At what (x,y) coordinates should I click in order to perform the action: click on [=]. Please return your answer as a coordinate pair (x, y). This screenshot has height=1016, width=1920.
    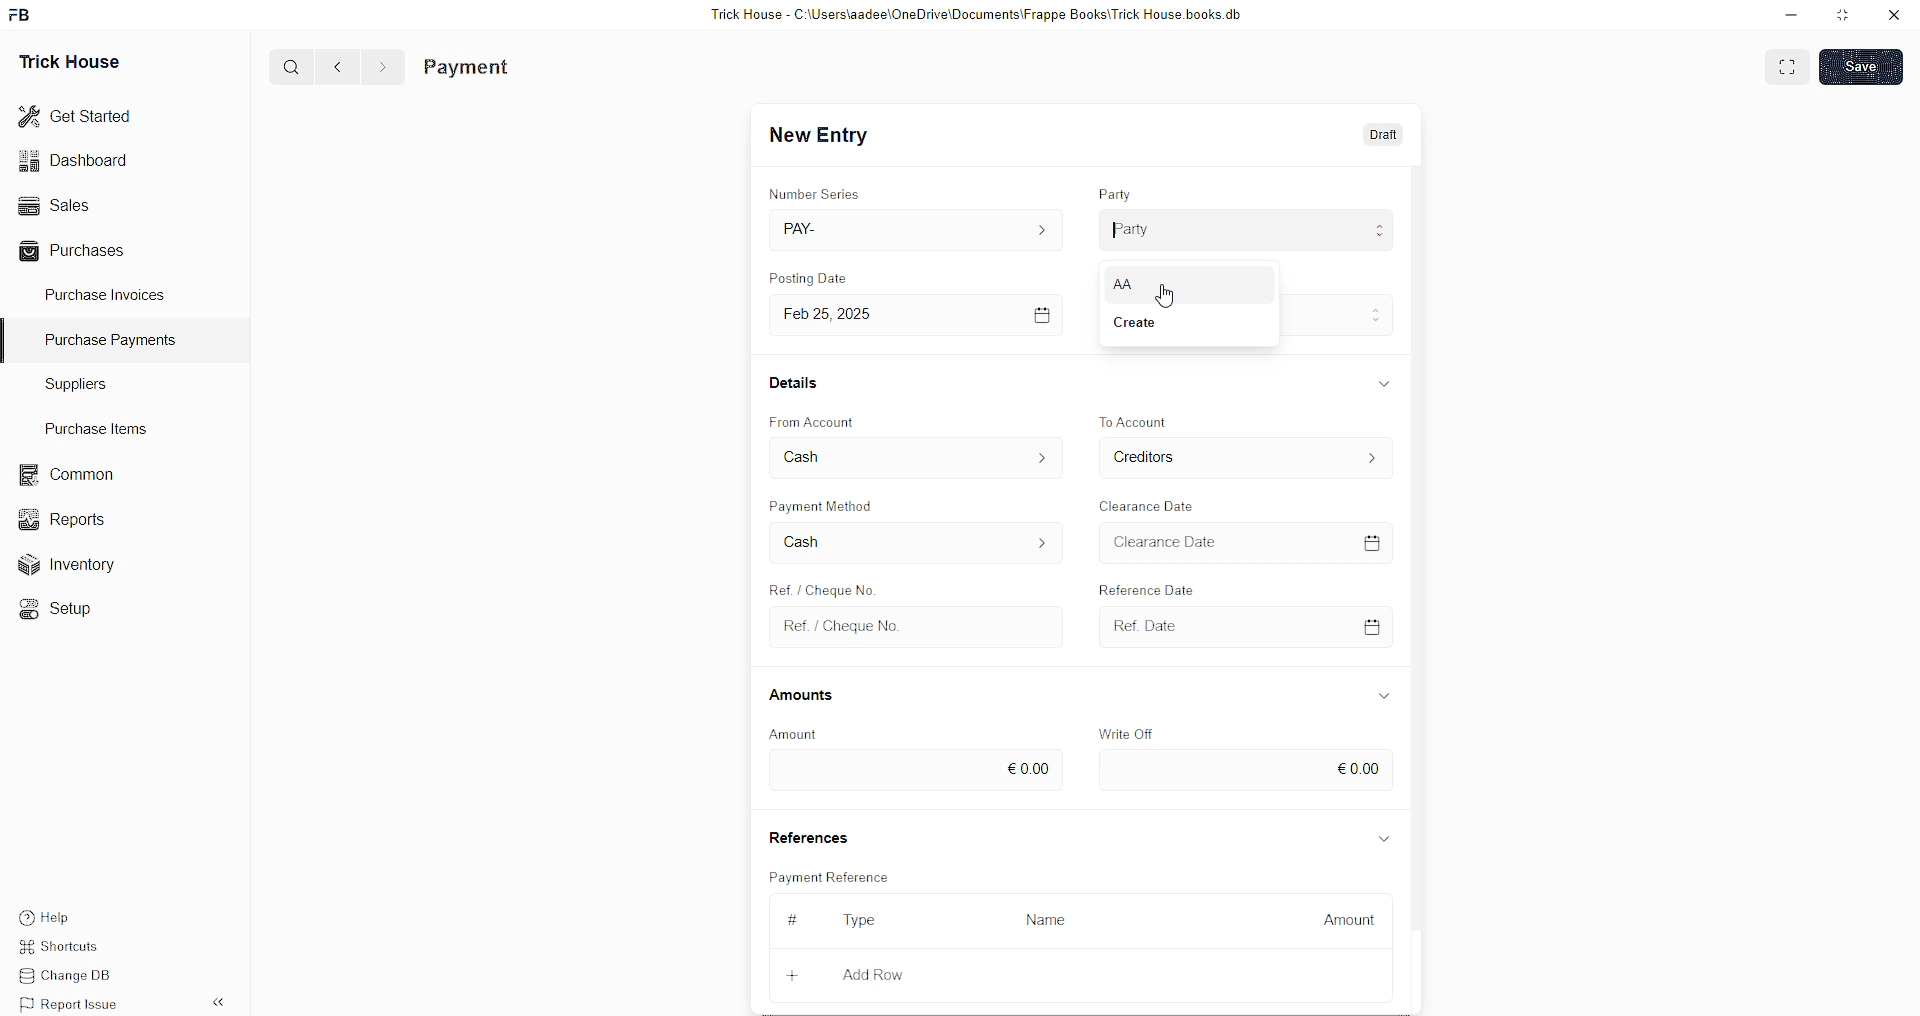
    Looking at the image, I should click on (1043, 314).